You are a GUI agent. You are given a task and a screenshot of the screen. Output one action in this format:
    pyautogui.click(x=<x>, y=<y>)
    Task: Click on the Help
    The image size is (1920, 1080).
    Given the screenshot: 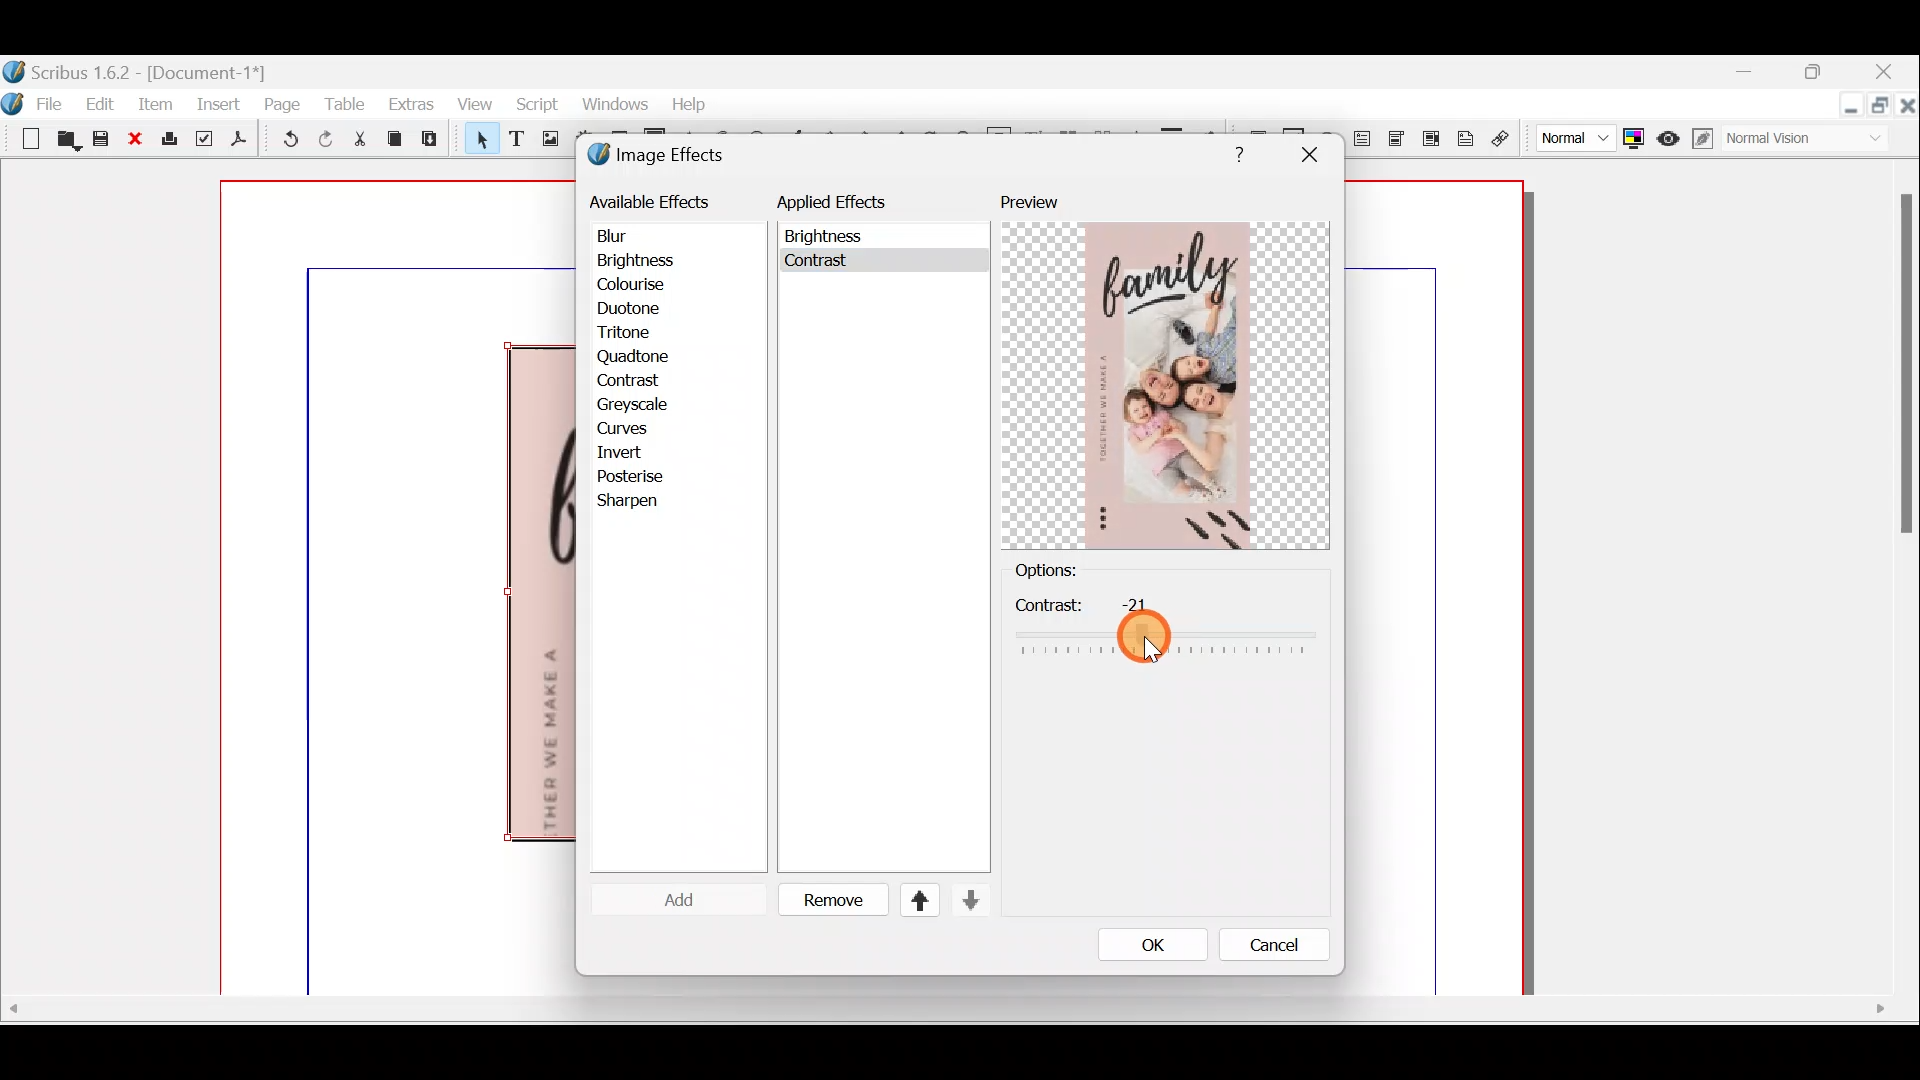 What is the action you would take?
    pyautogui.click(x=689, y=102)
    